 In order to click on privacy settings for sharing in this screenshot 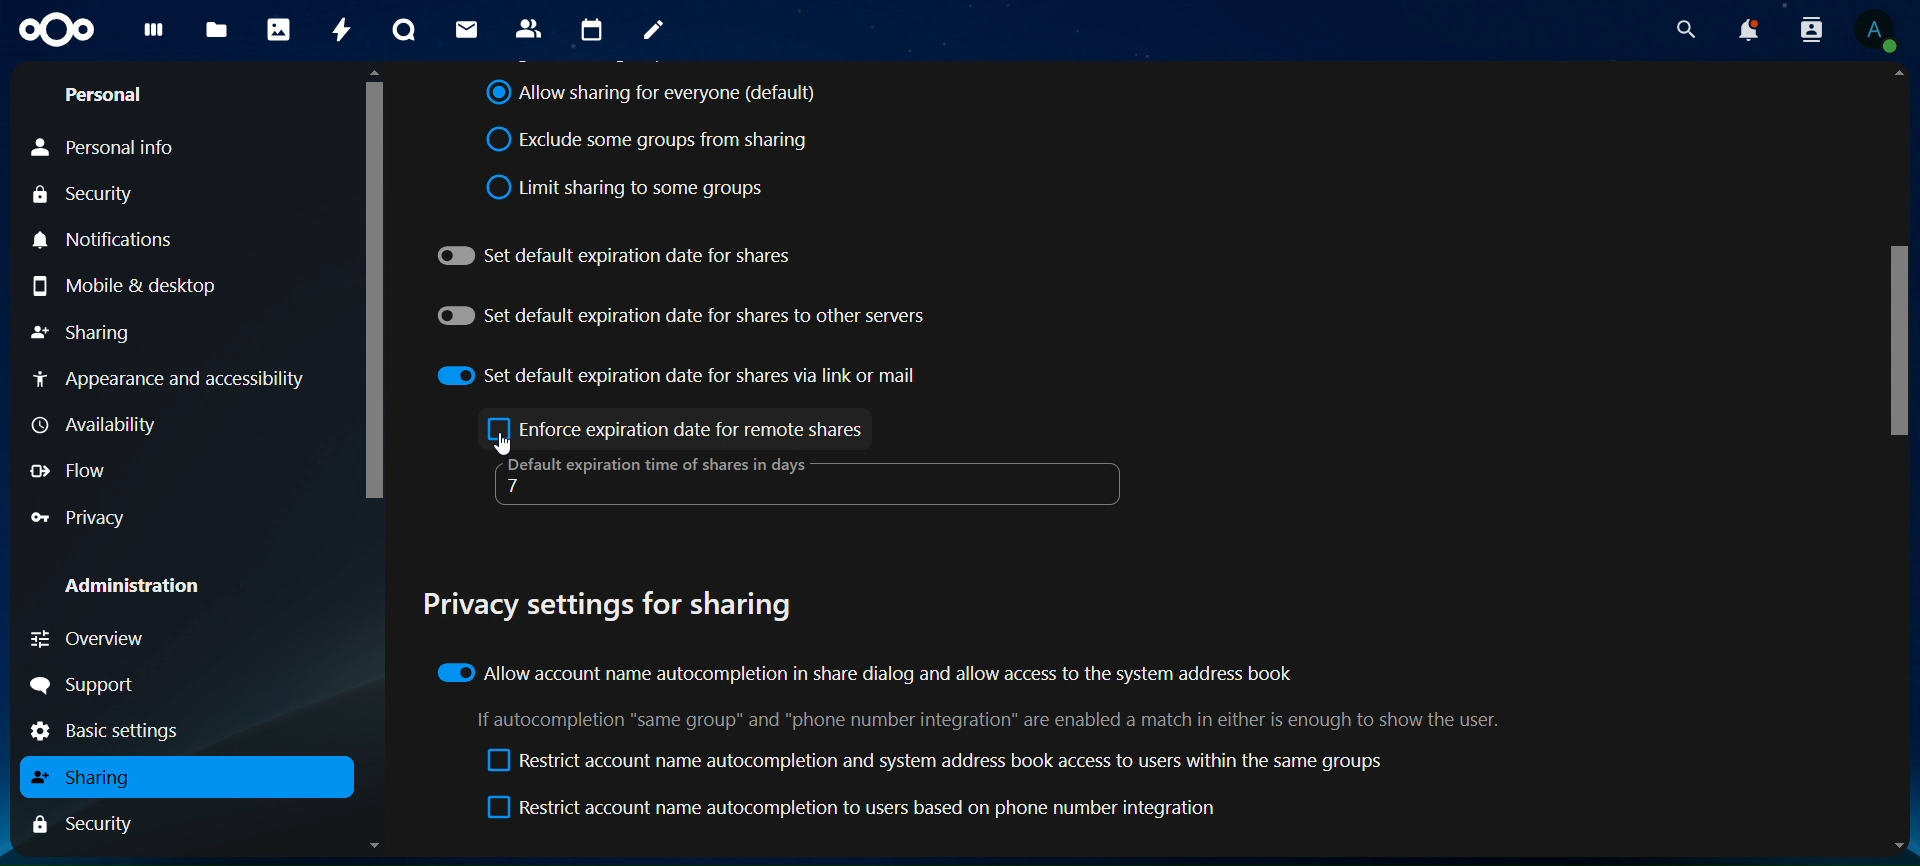, I will do `click(620, 601)`.